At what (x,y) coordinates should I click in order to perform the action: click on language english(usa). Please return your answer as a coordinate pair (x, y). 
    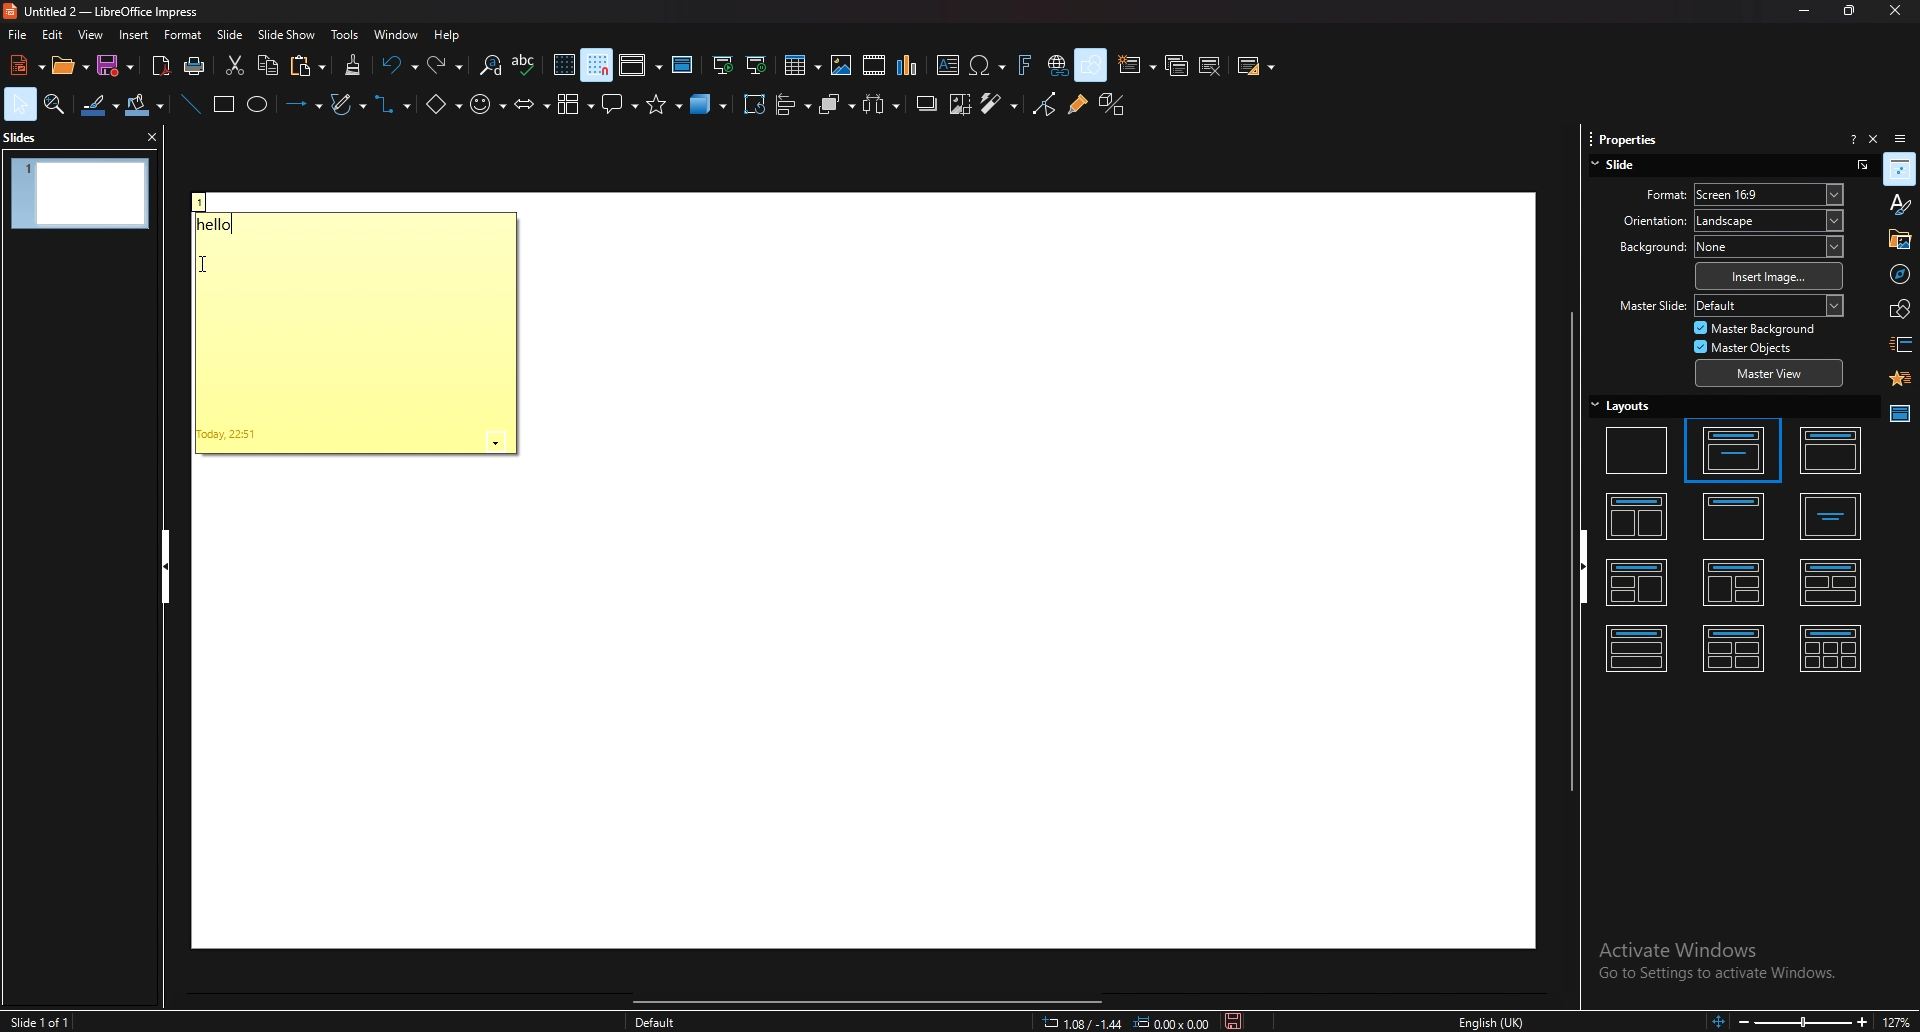
    Looking at the image, I should click on (1491, 1021).